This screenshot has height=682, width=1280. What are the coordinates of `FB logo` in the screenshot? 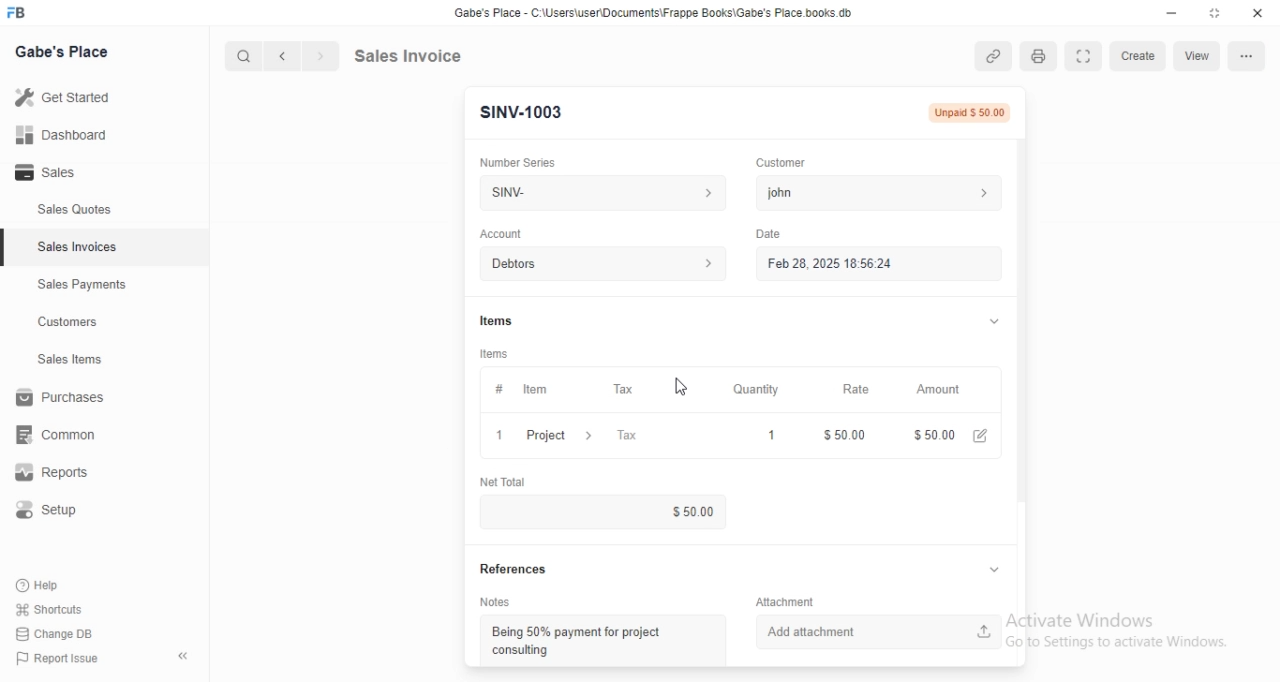 It's located at (20, 13).